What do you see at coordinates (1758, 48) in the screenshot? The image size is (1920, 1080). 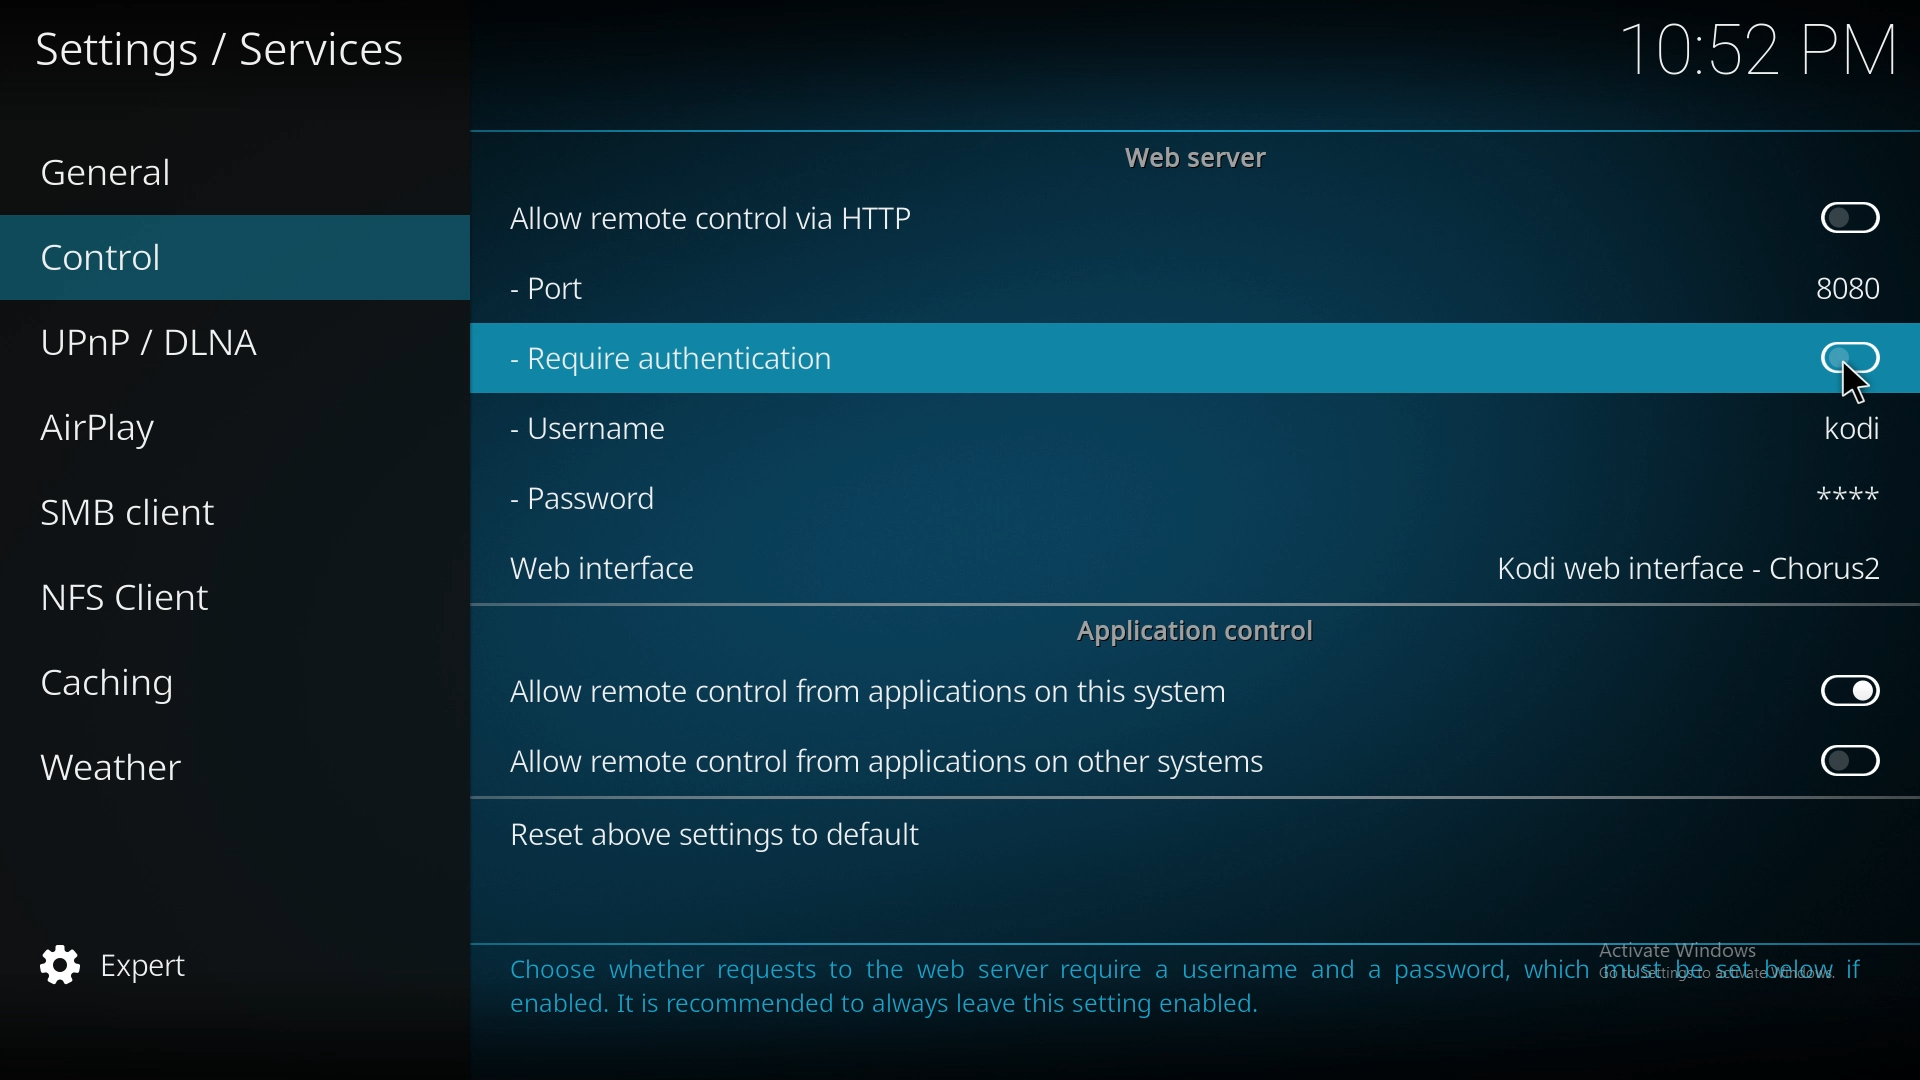 I see `time` at bounding box center [1758, 48].